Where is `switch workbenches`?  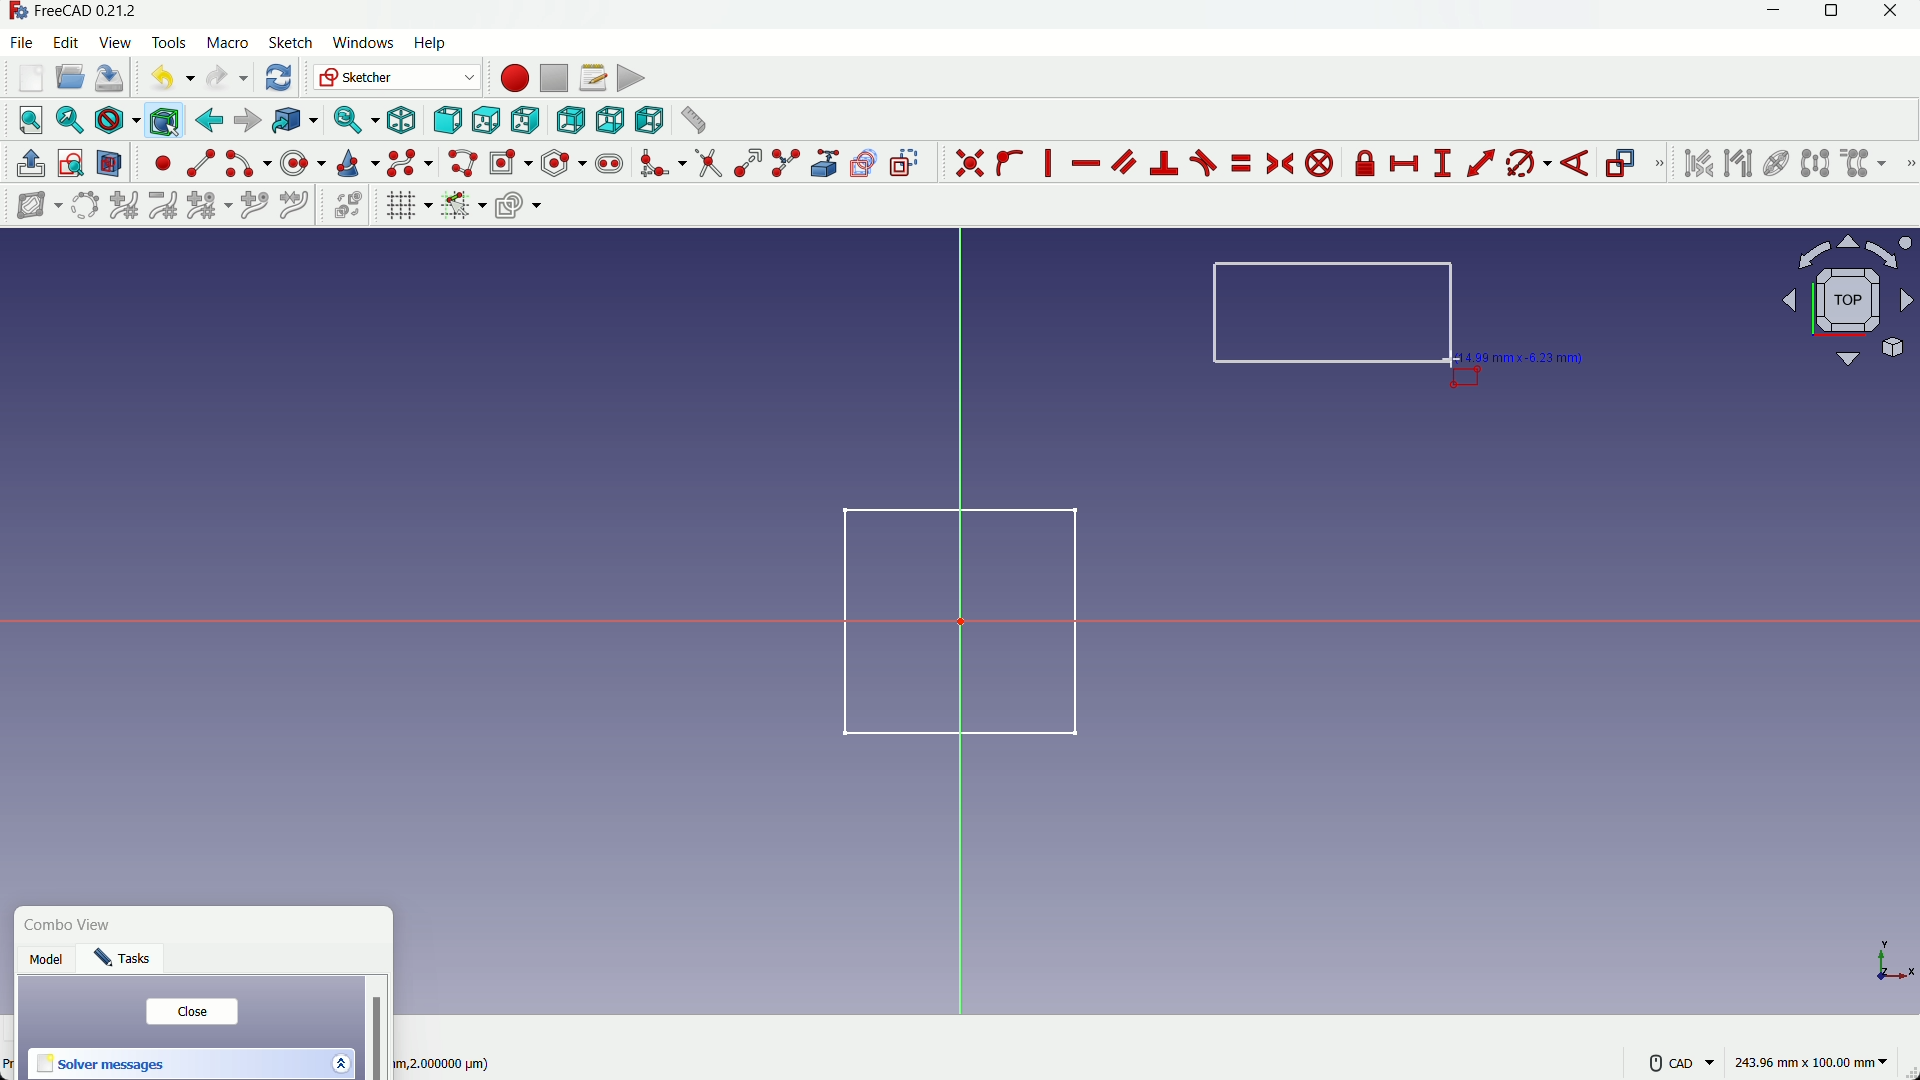
switch workbenches is located at coordinates (395, 77).